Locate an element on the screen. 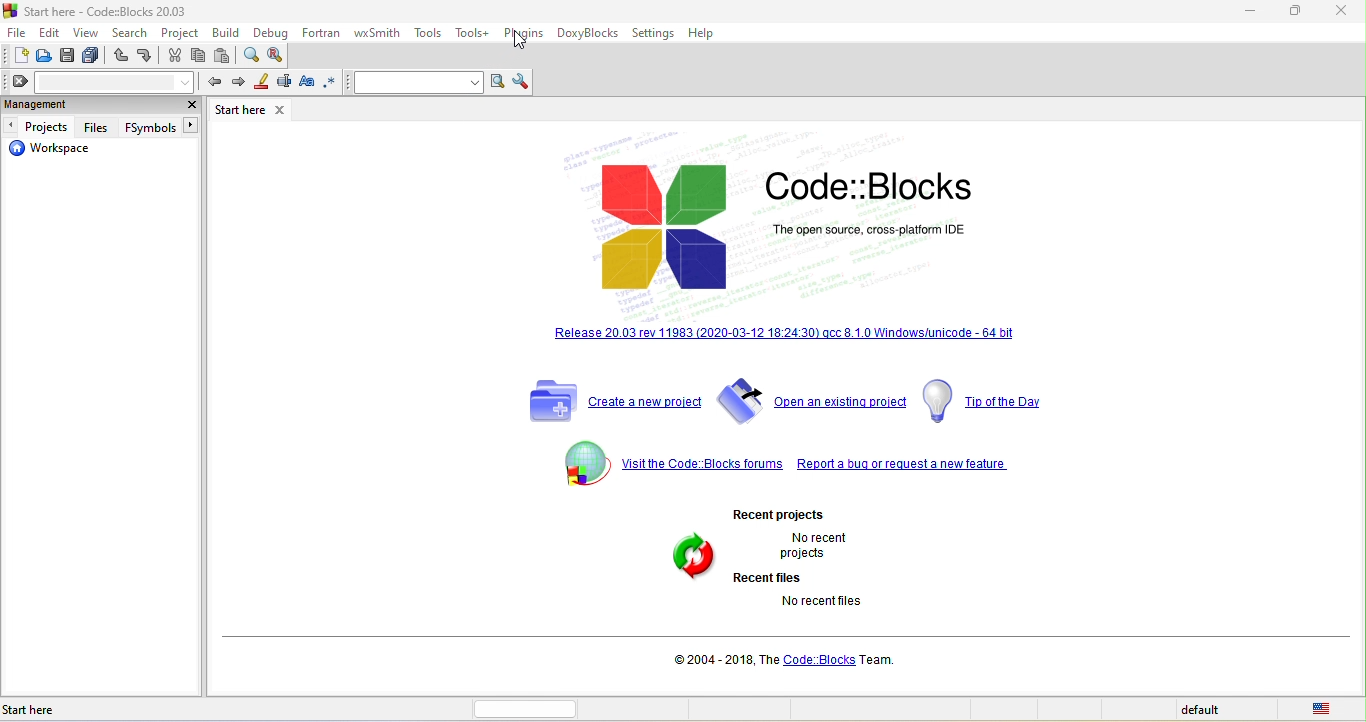 The width and height of the screenshot is (1366, 722). horizontal scroll bar is located at coordinates (526, 709).